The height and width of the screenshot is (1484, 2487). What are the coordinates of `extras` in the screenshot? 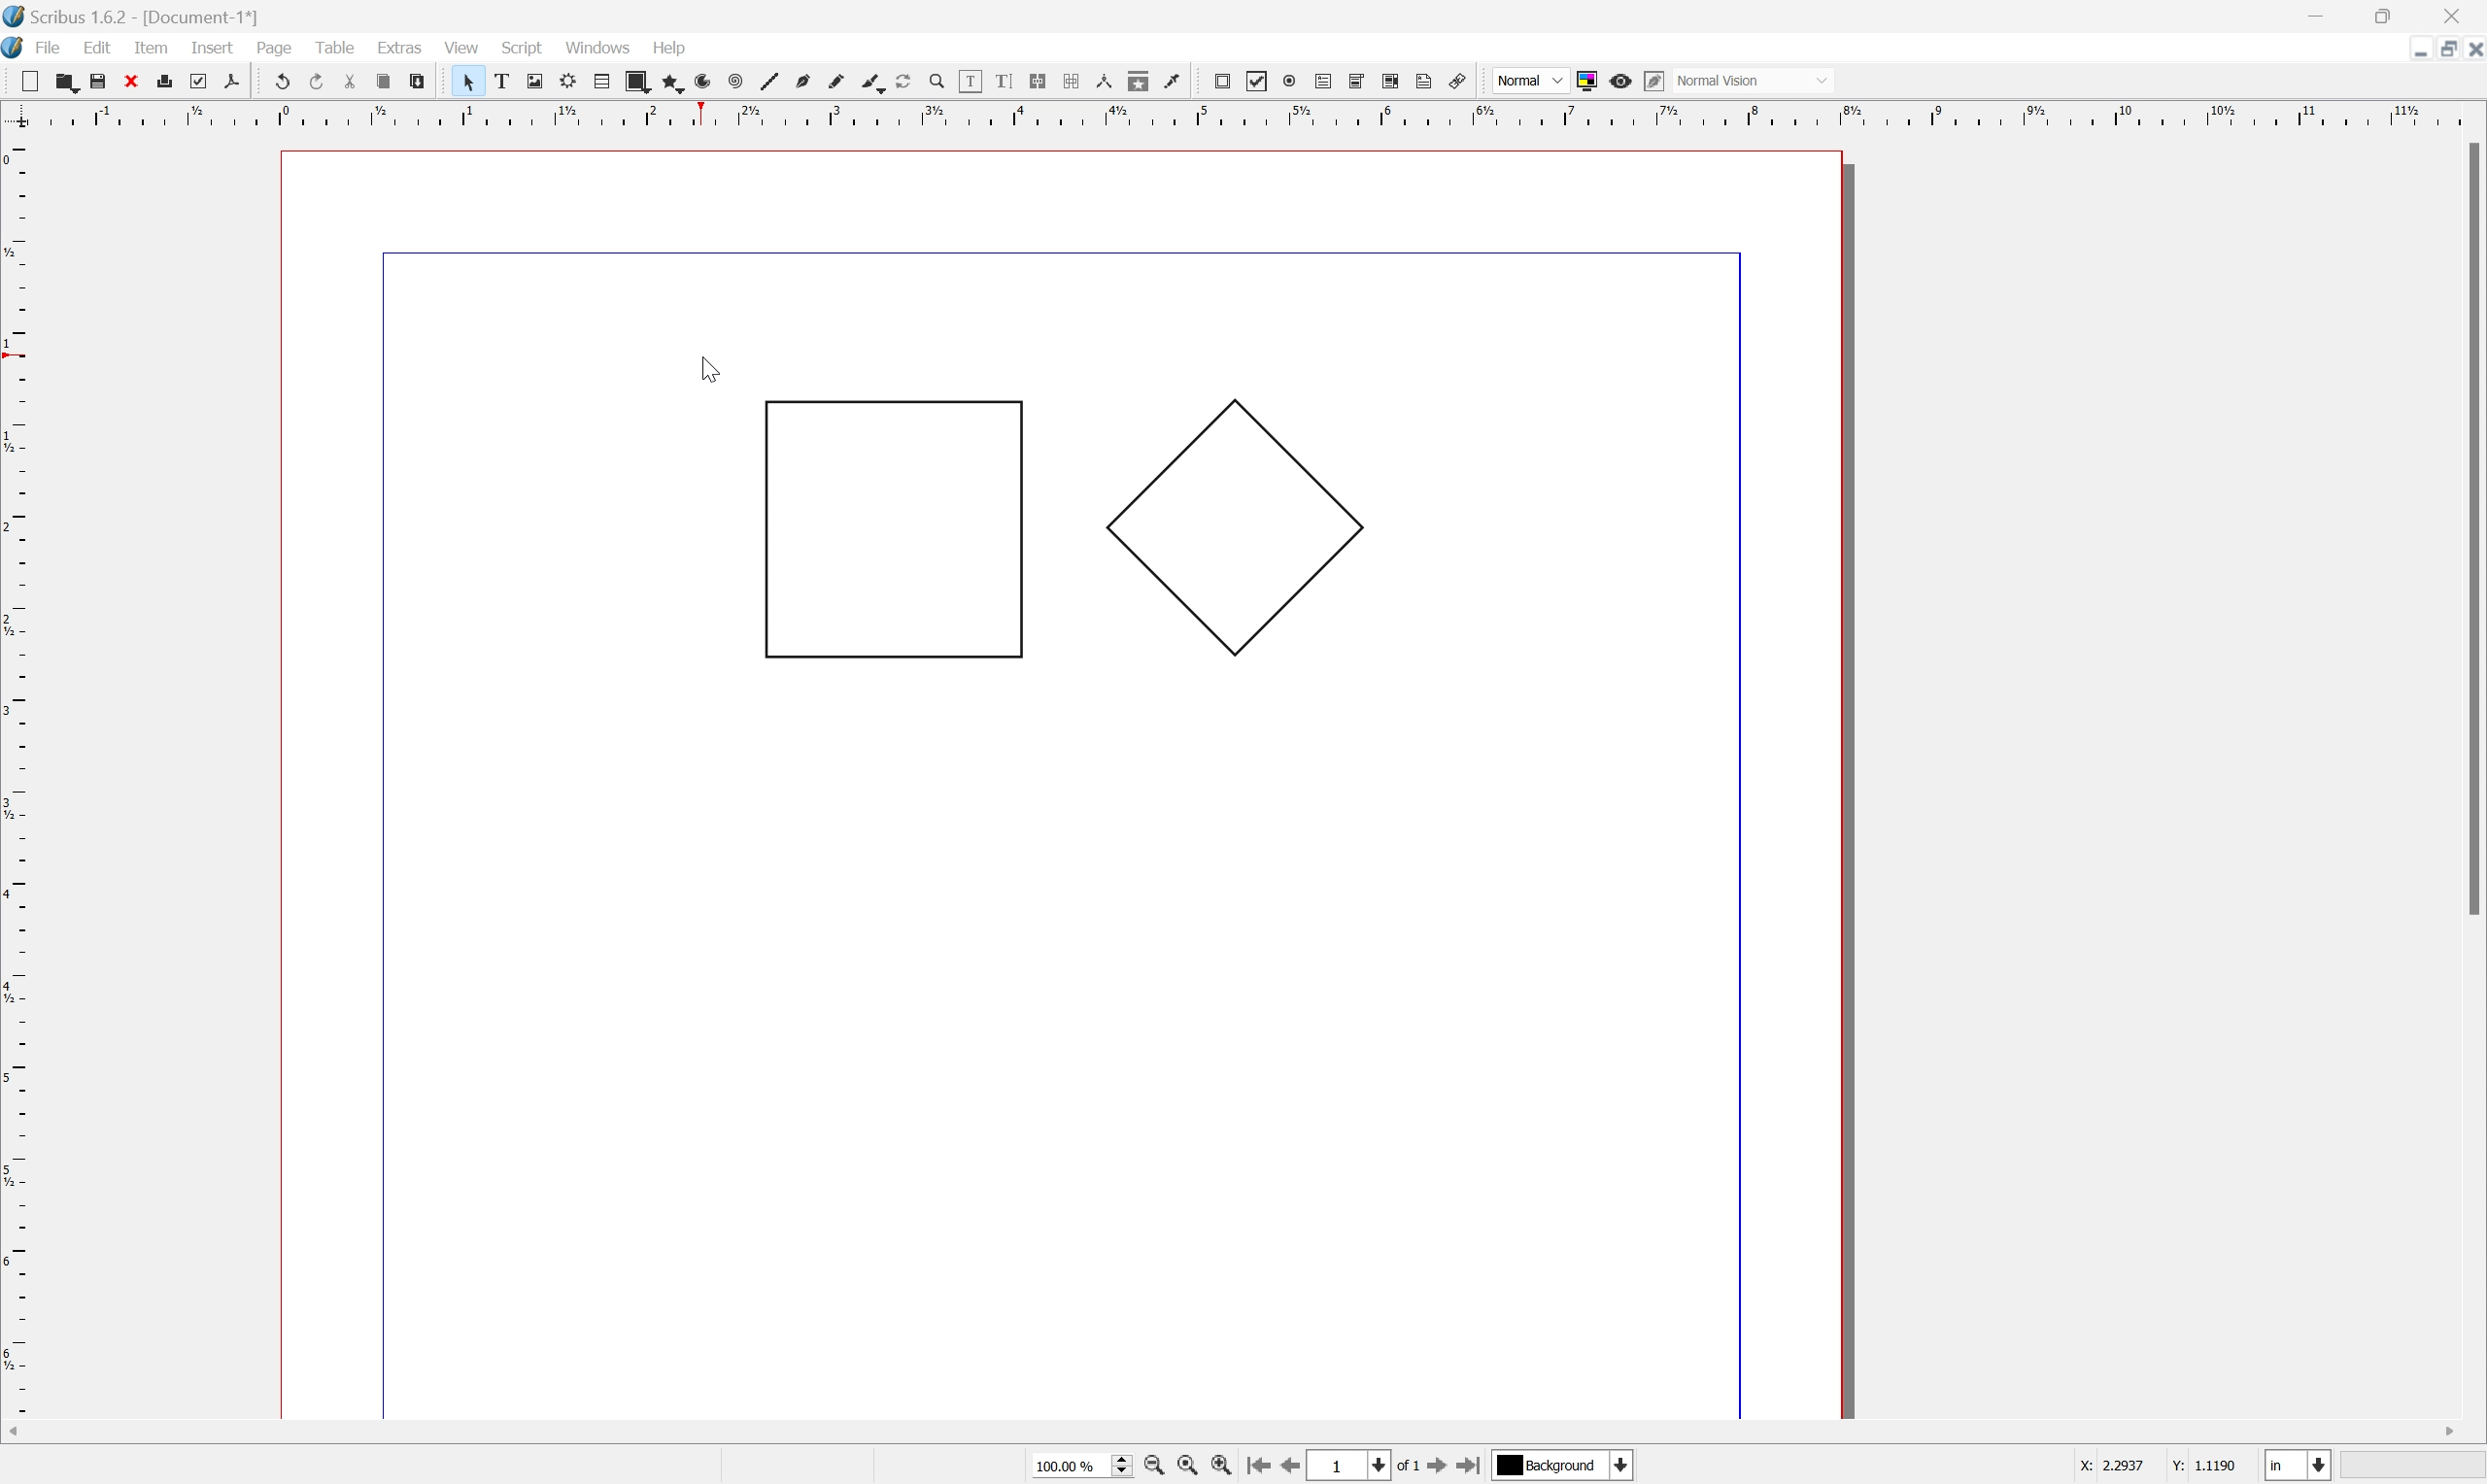 It's located at (400, 47).